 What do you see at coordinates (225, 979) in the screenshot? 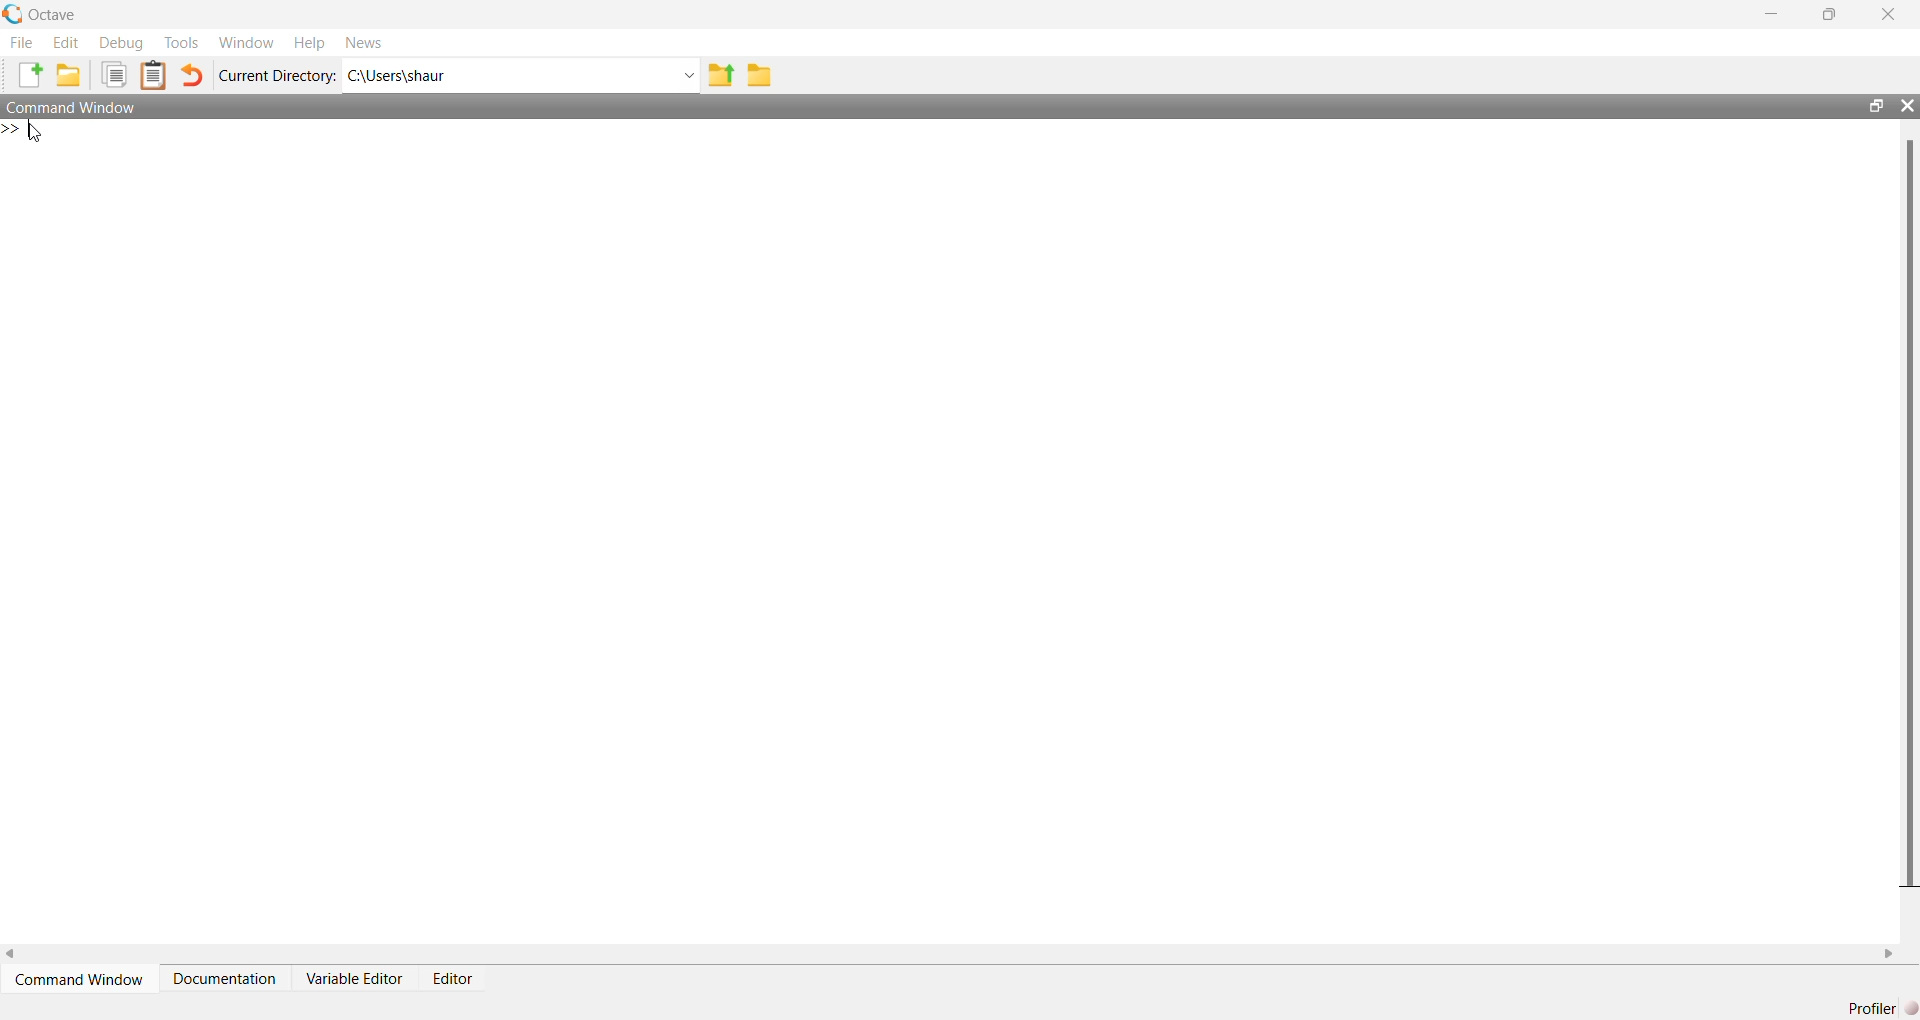
I see `Documentation` at bounding box center [225, 979].